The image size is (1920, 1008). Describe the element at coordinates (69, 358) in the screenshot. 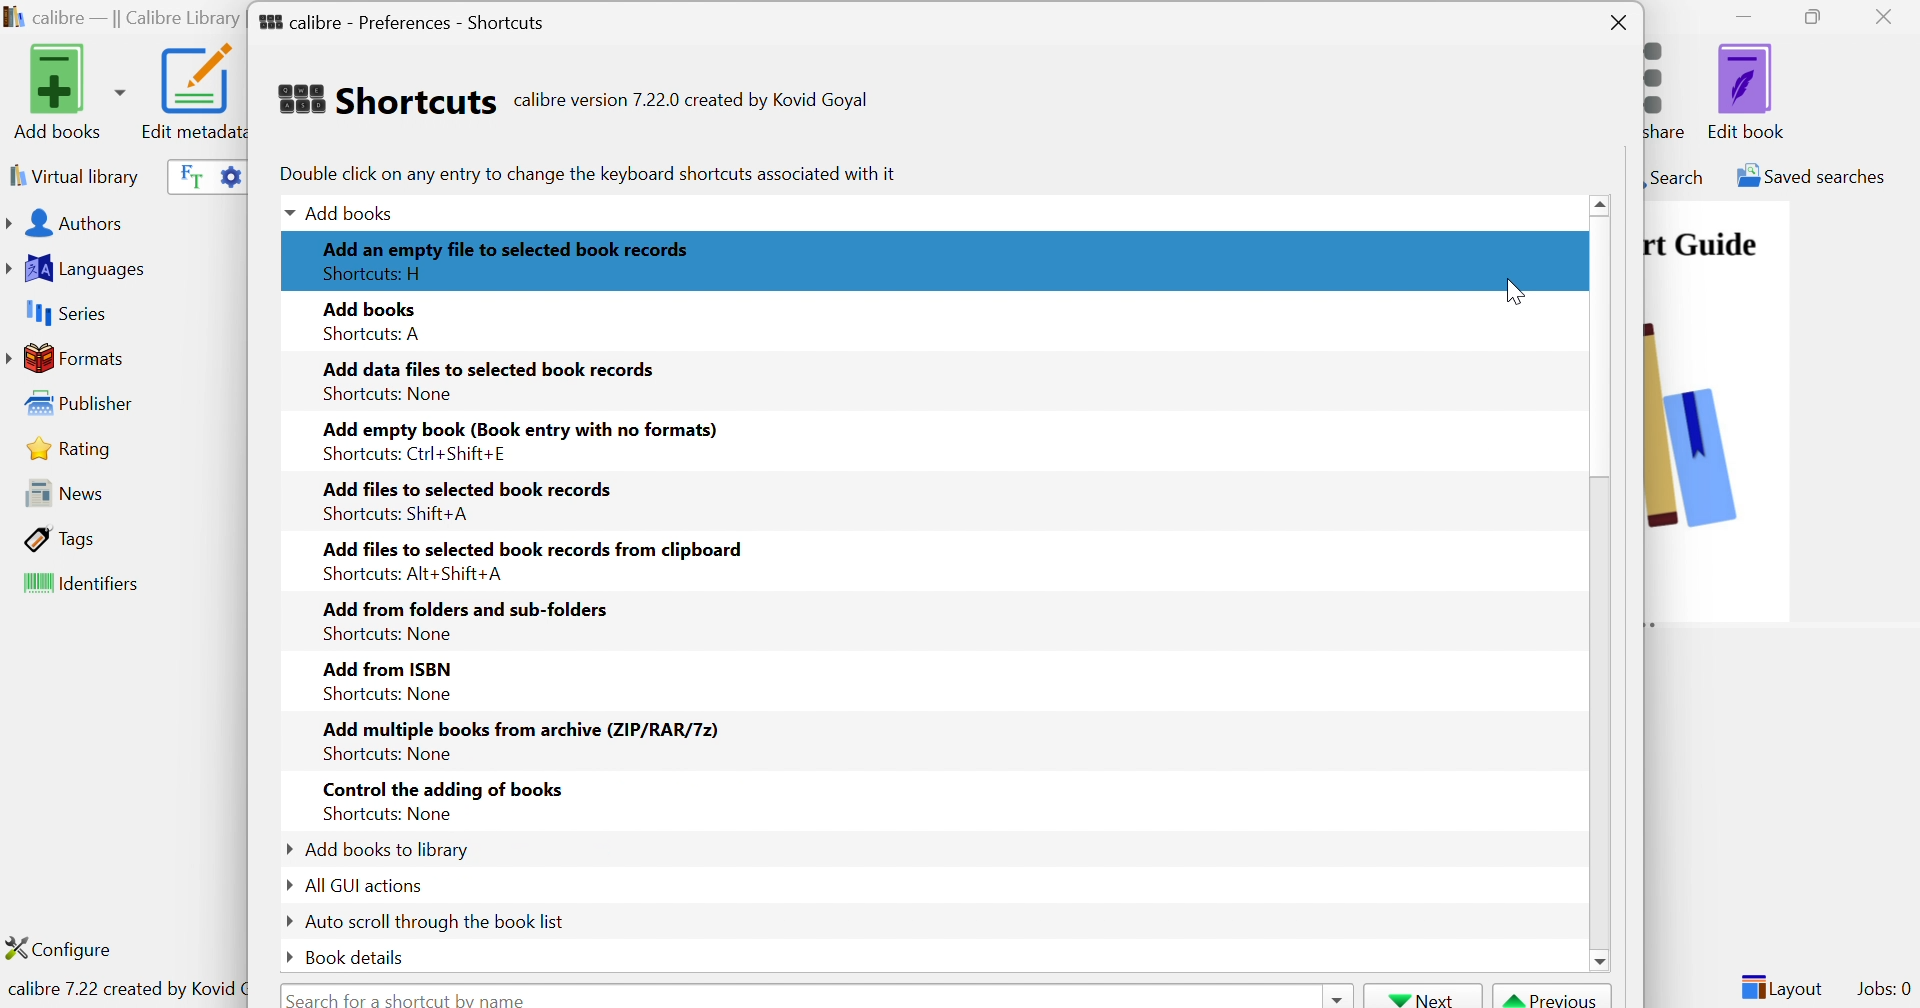

I see `Formats` at that location.